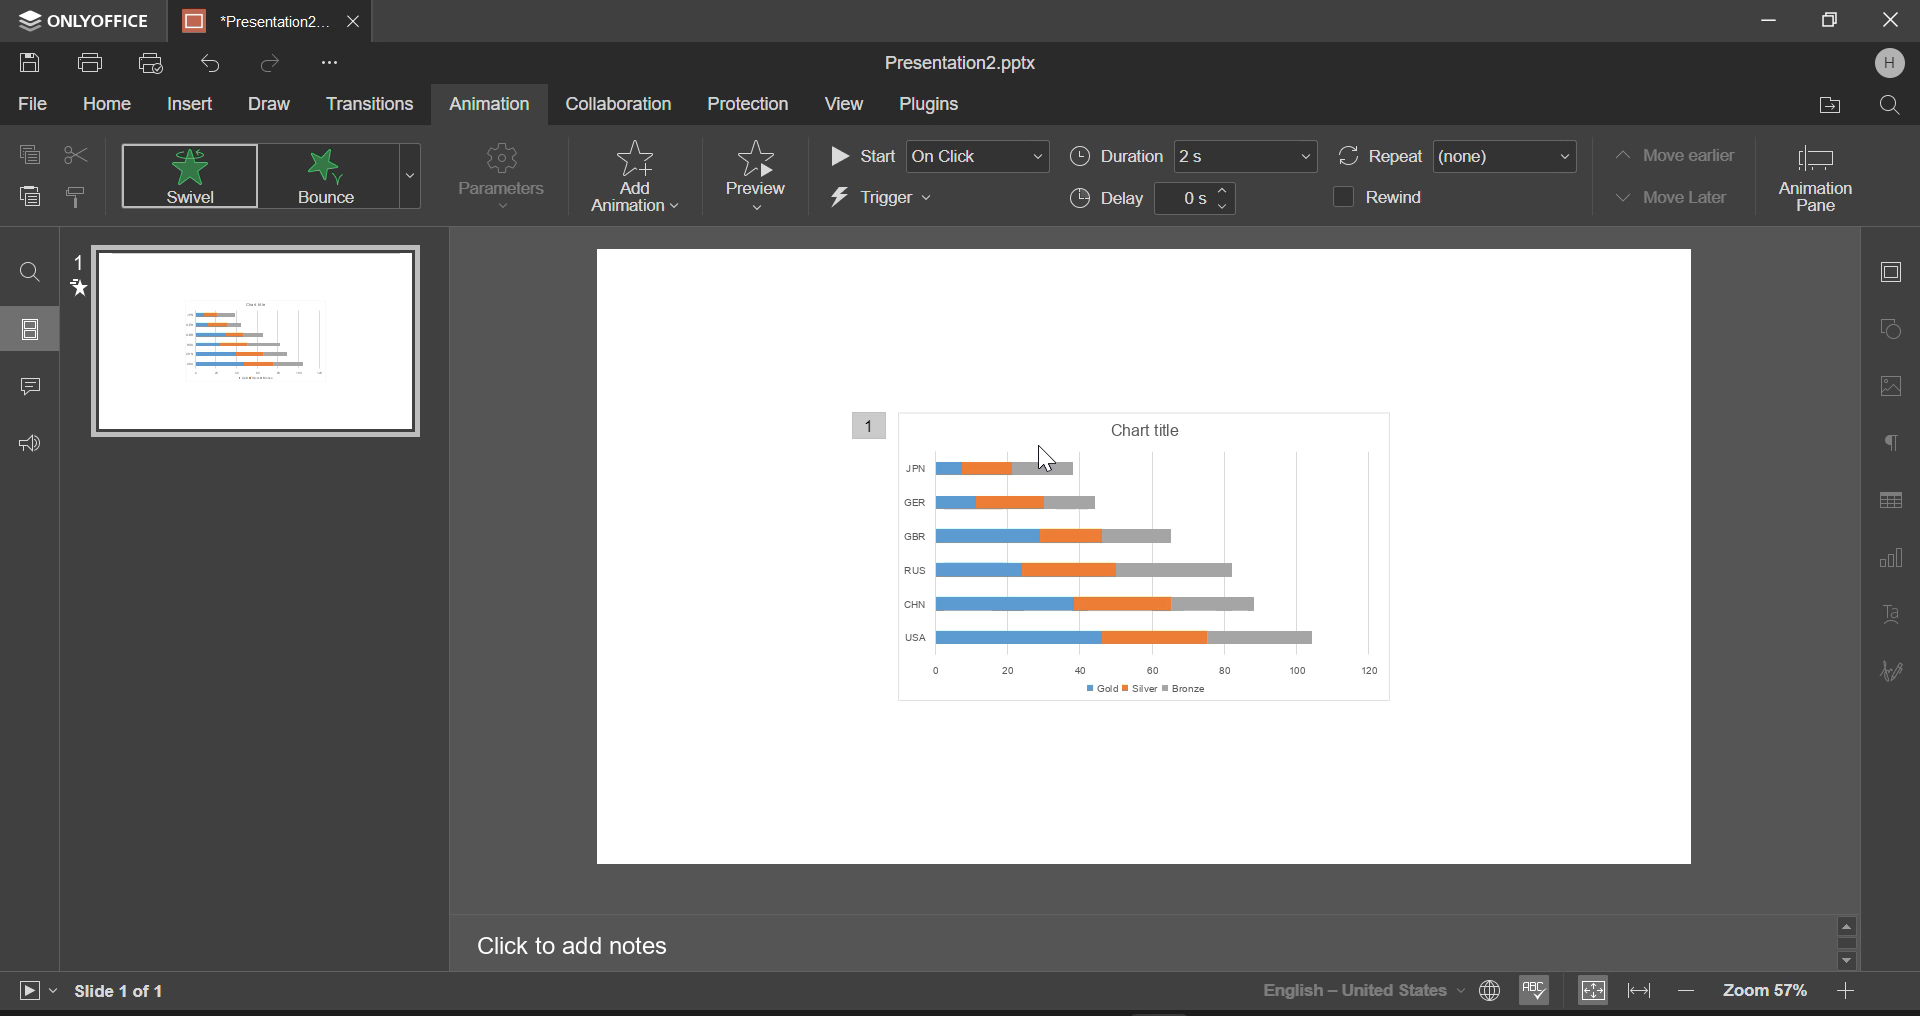  Describe the element at coordinates (191, 102) in the screenshot. I see `Insert` at that location.